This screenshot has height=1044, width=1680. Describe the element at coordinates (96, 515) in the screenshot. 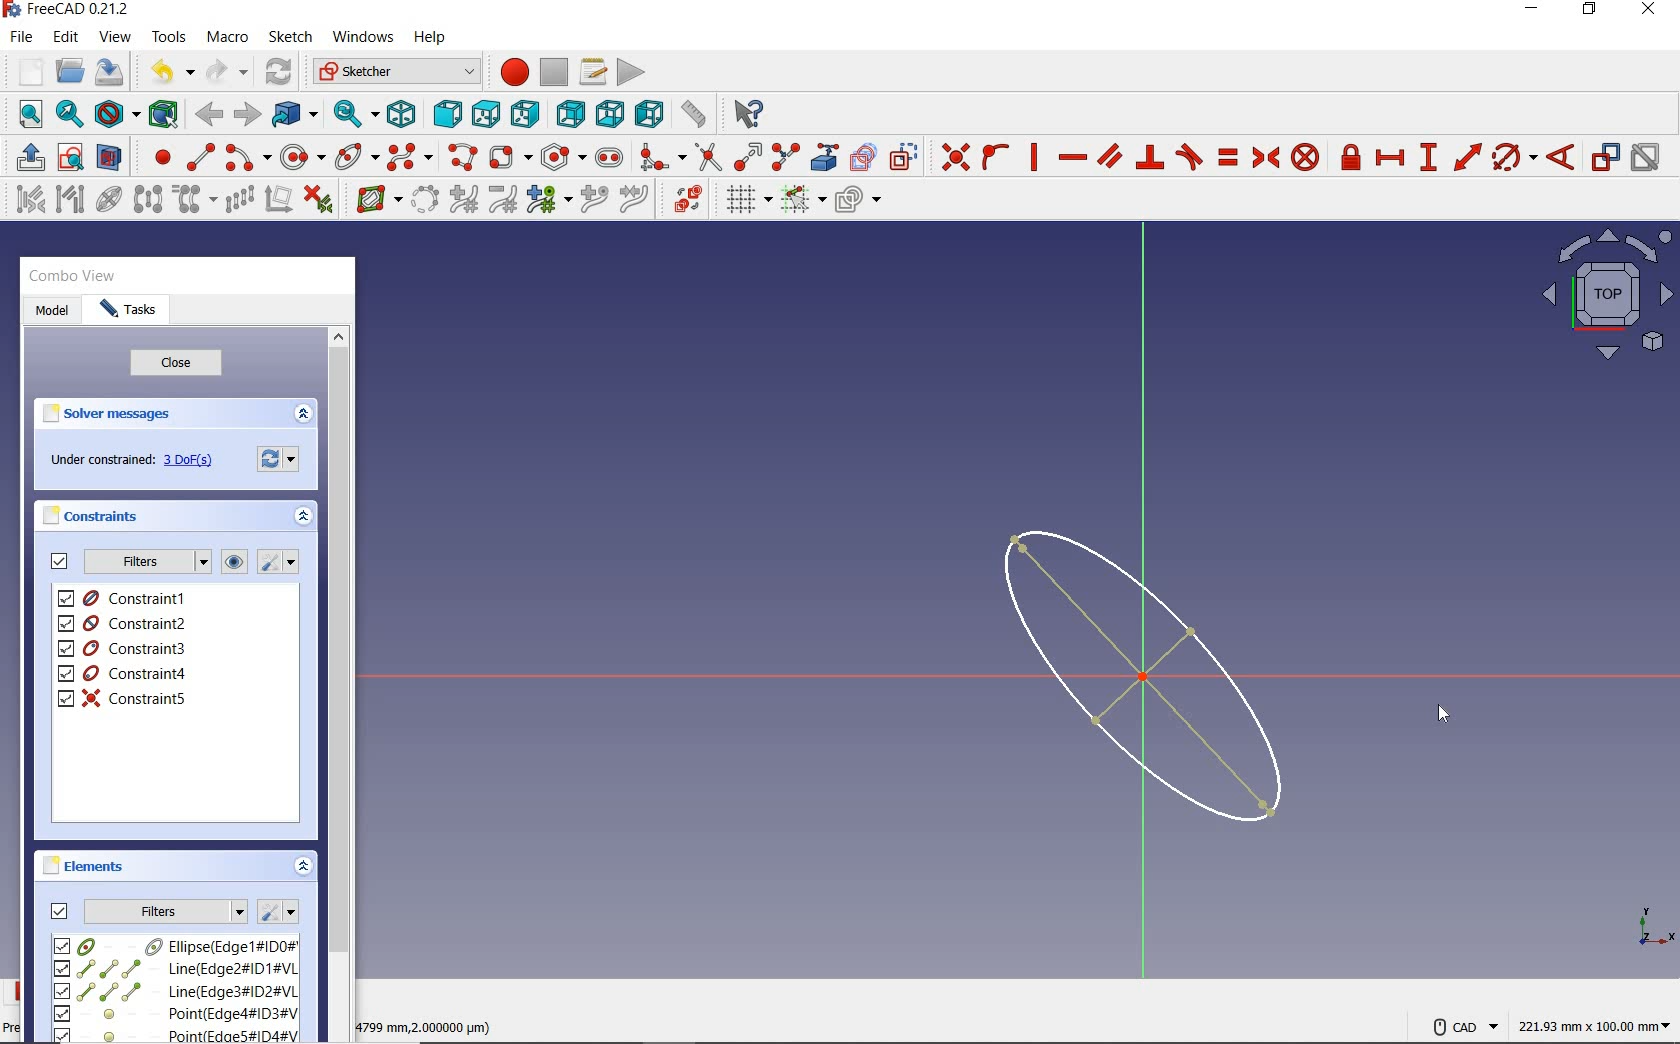

I see `constraints` at that location.